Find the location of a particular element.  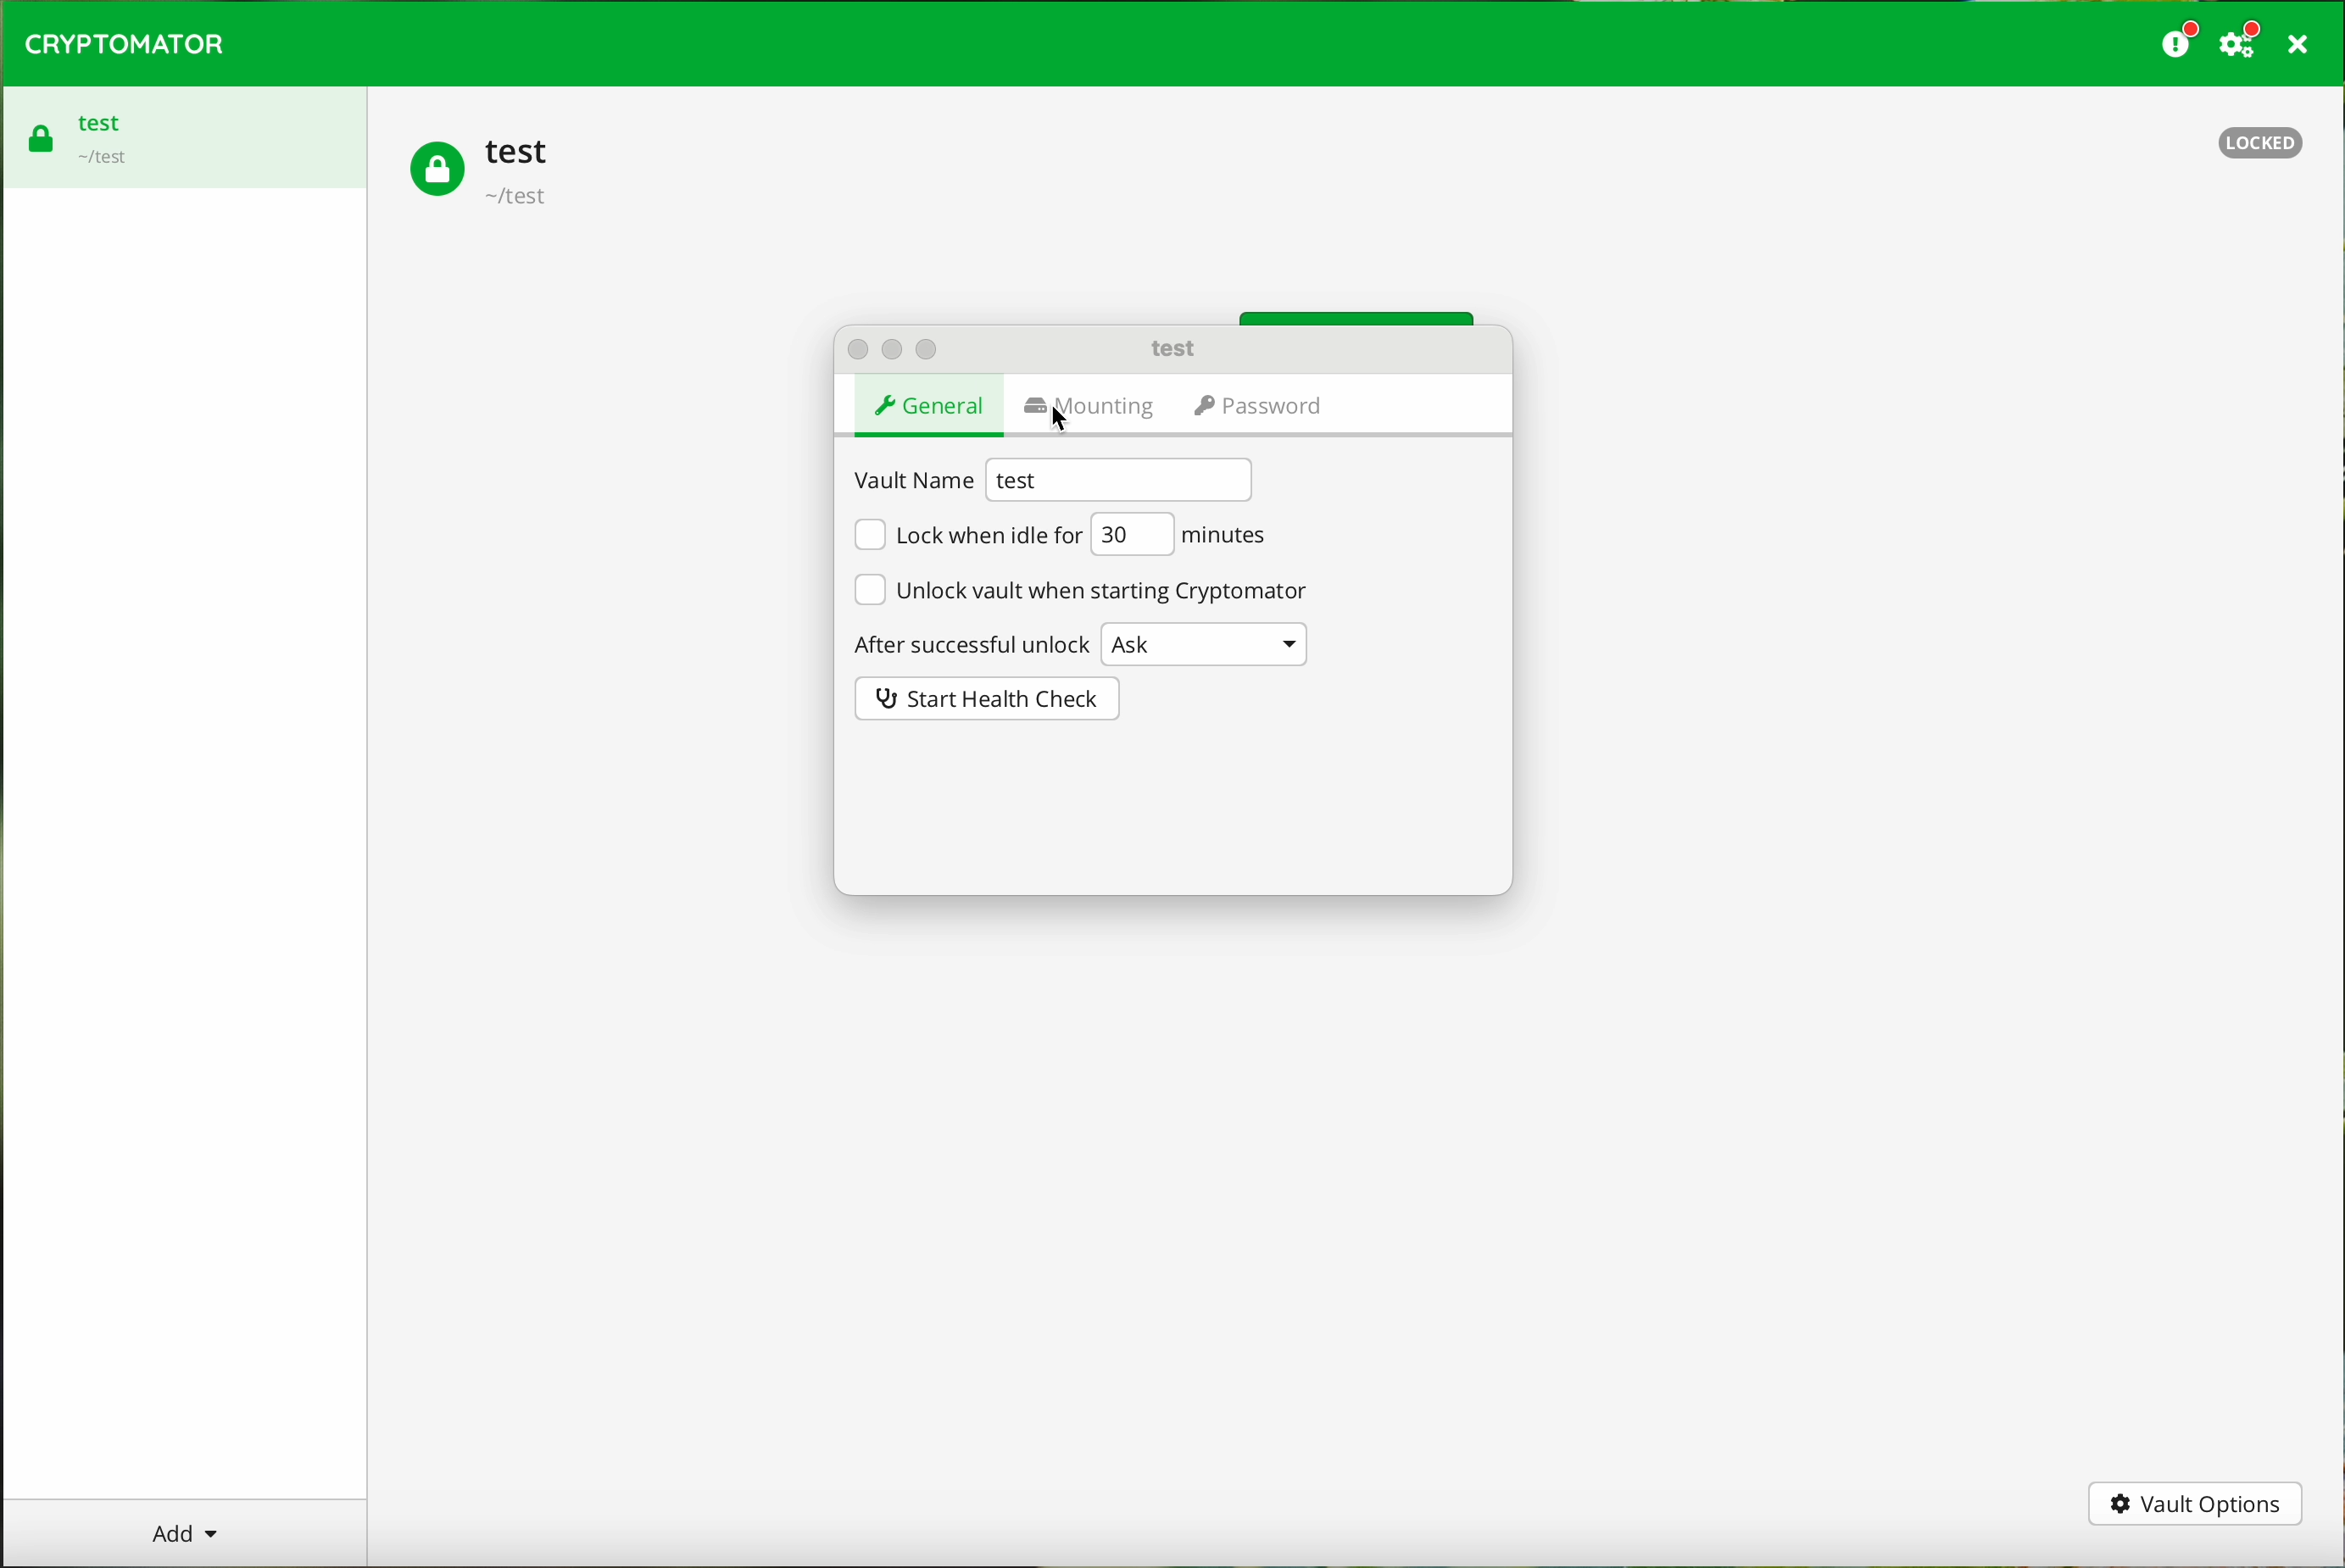

locked is located at coordinates (2263, 143).